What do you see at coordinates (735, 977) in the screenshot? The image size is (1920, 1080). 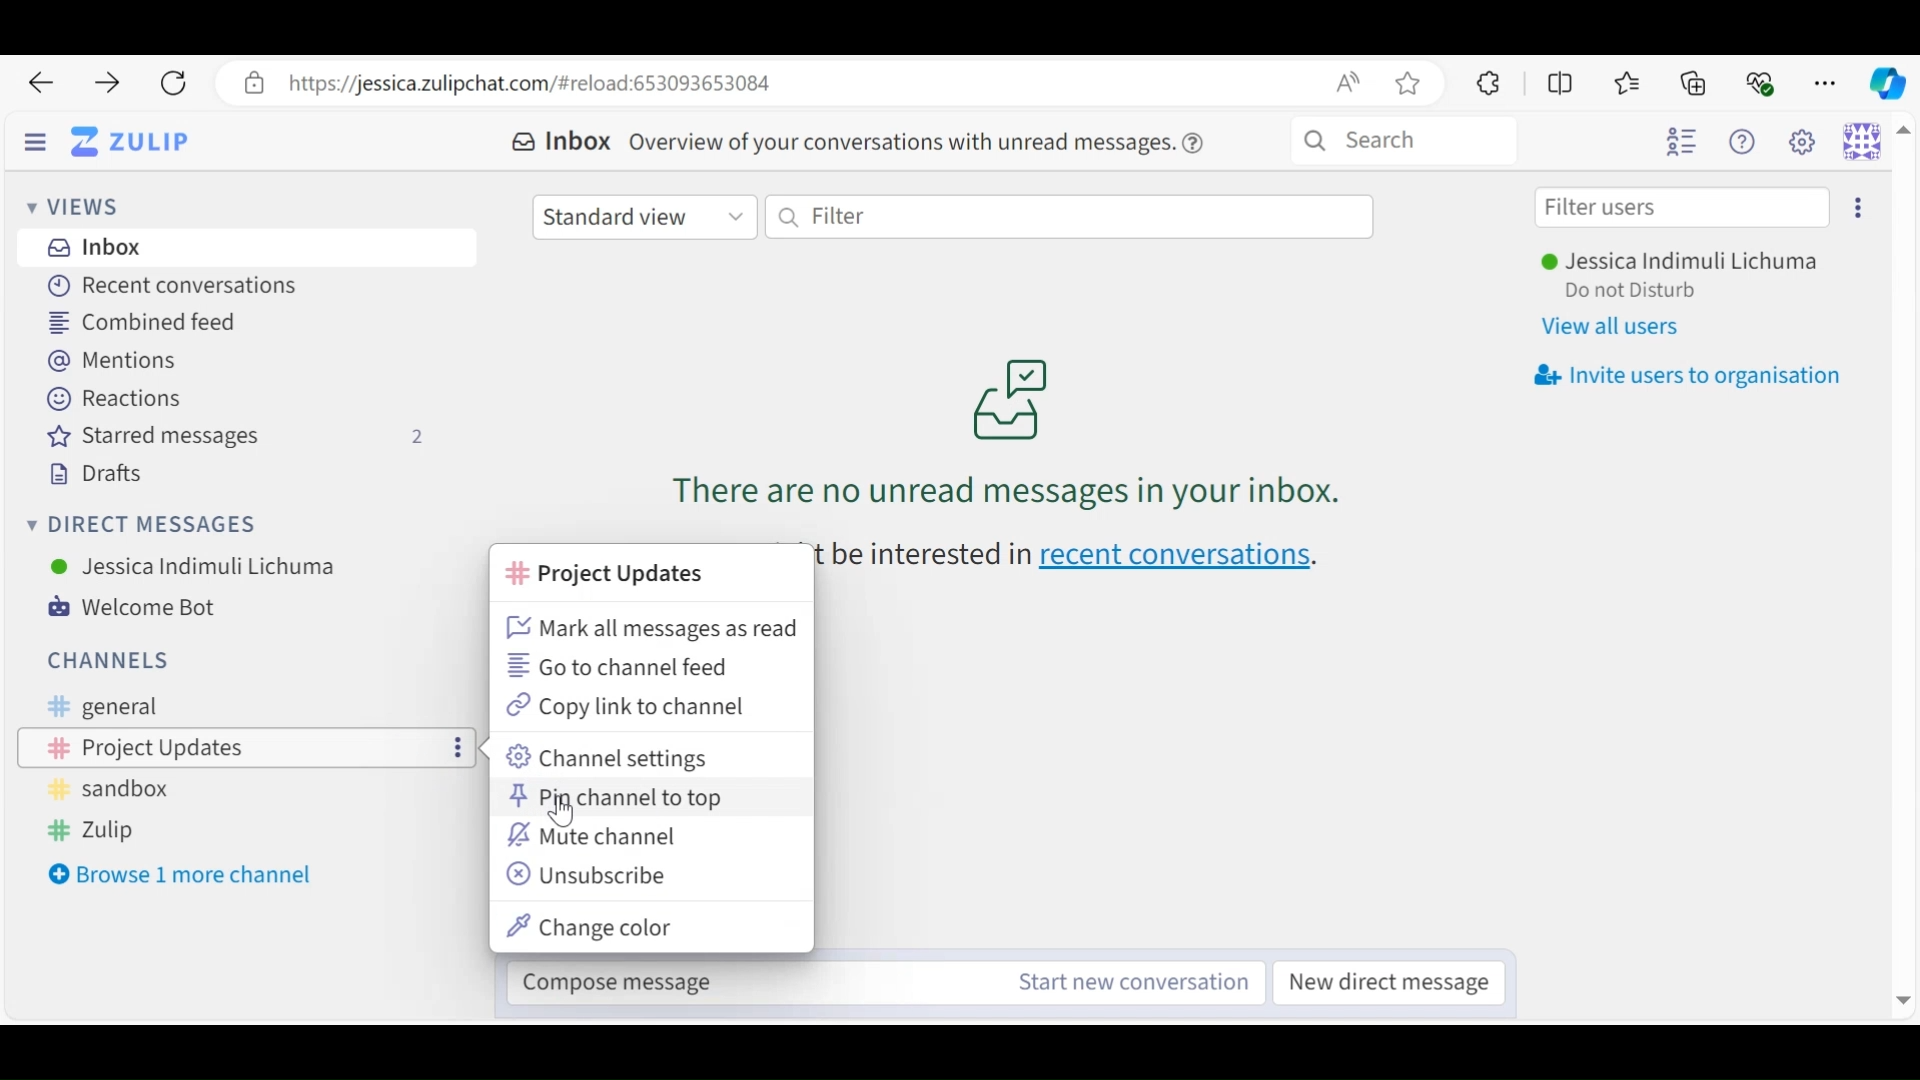 I see `Compose message` at bounding box center [735, 977].